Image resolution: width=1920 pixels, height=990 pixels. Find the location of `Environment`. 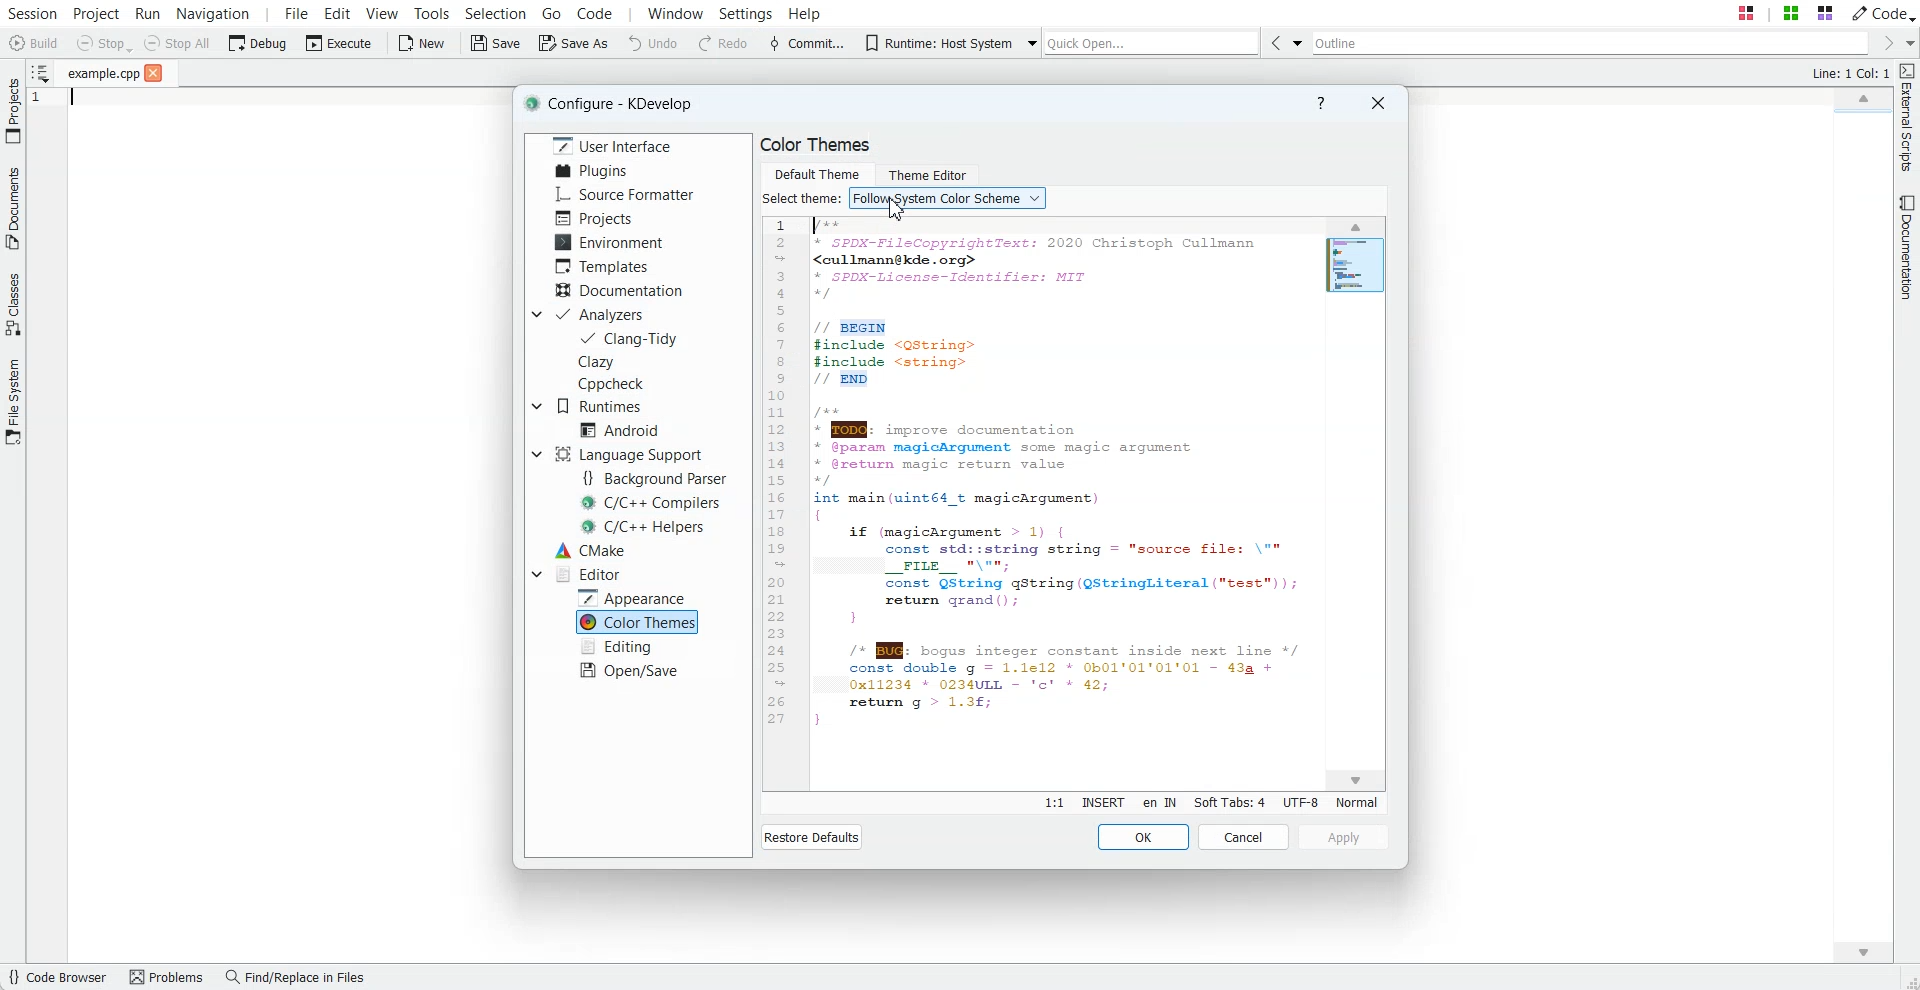

Environment is located at coordinates (612, 241).